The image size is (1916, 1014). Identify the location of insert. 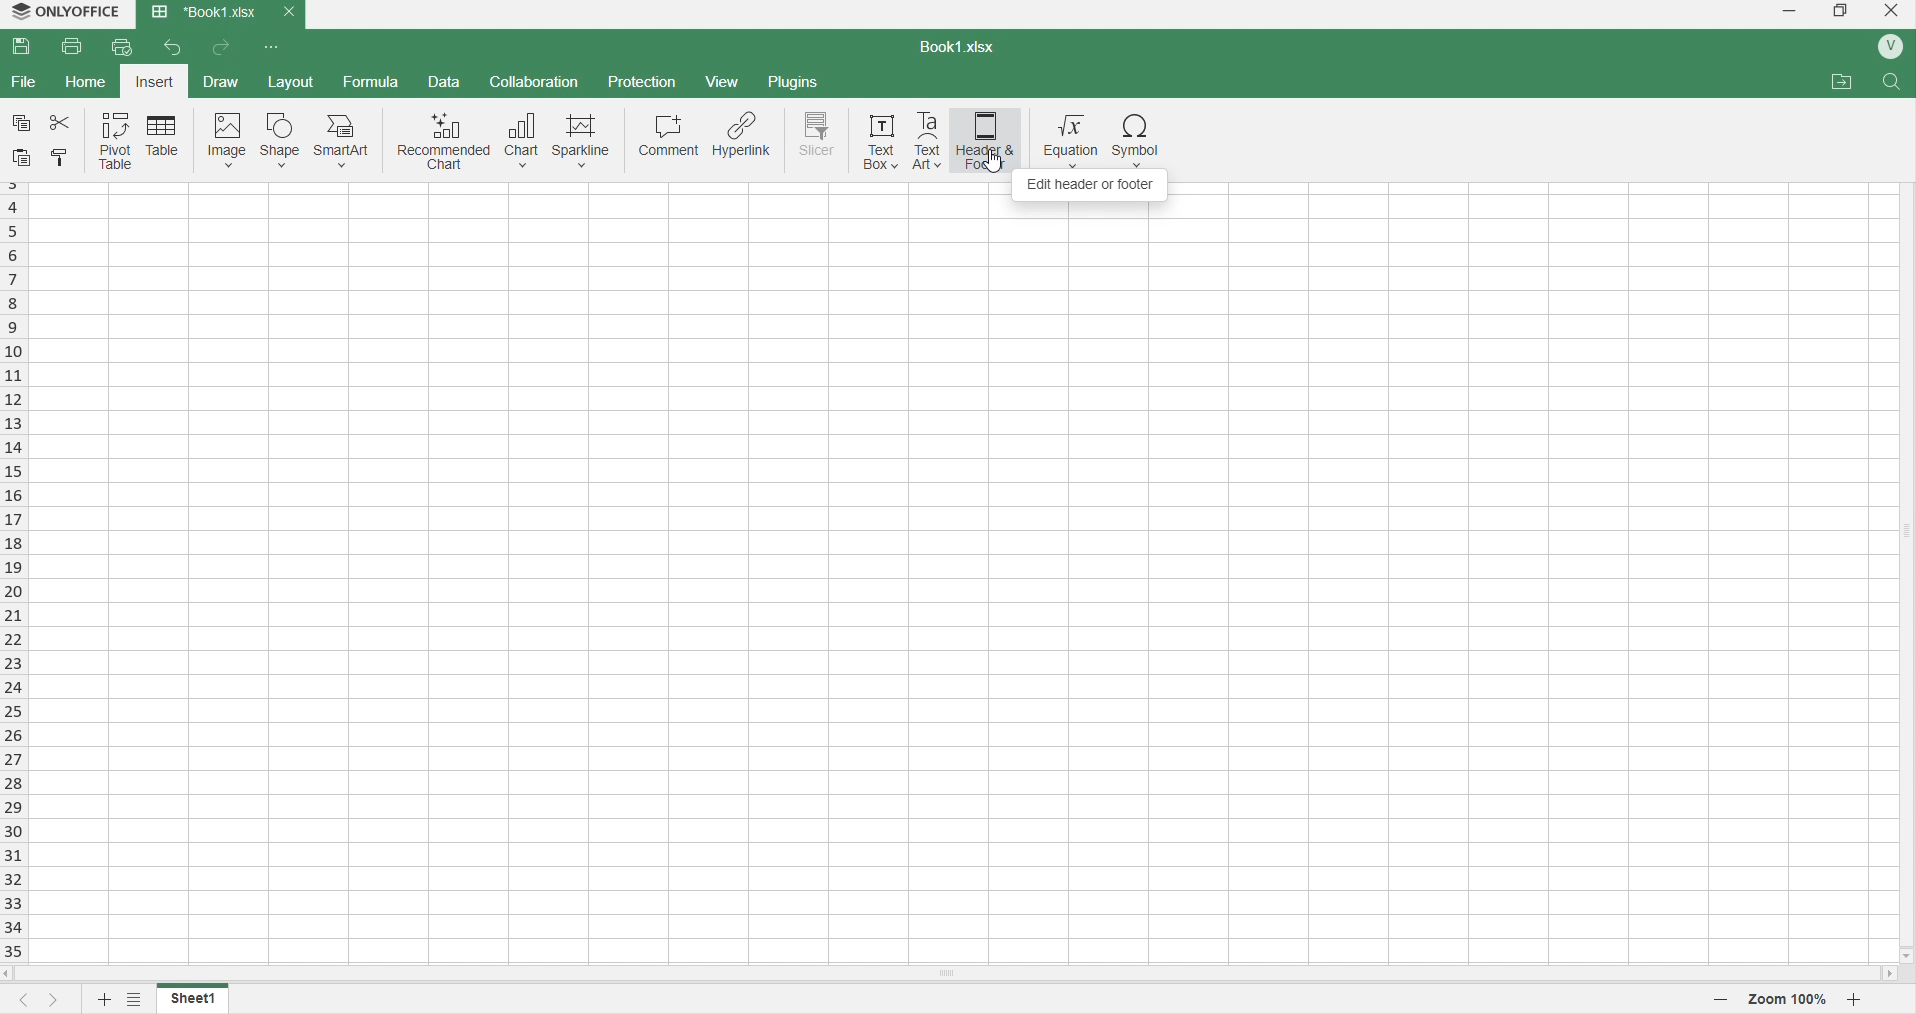
(154, 81).